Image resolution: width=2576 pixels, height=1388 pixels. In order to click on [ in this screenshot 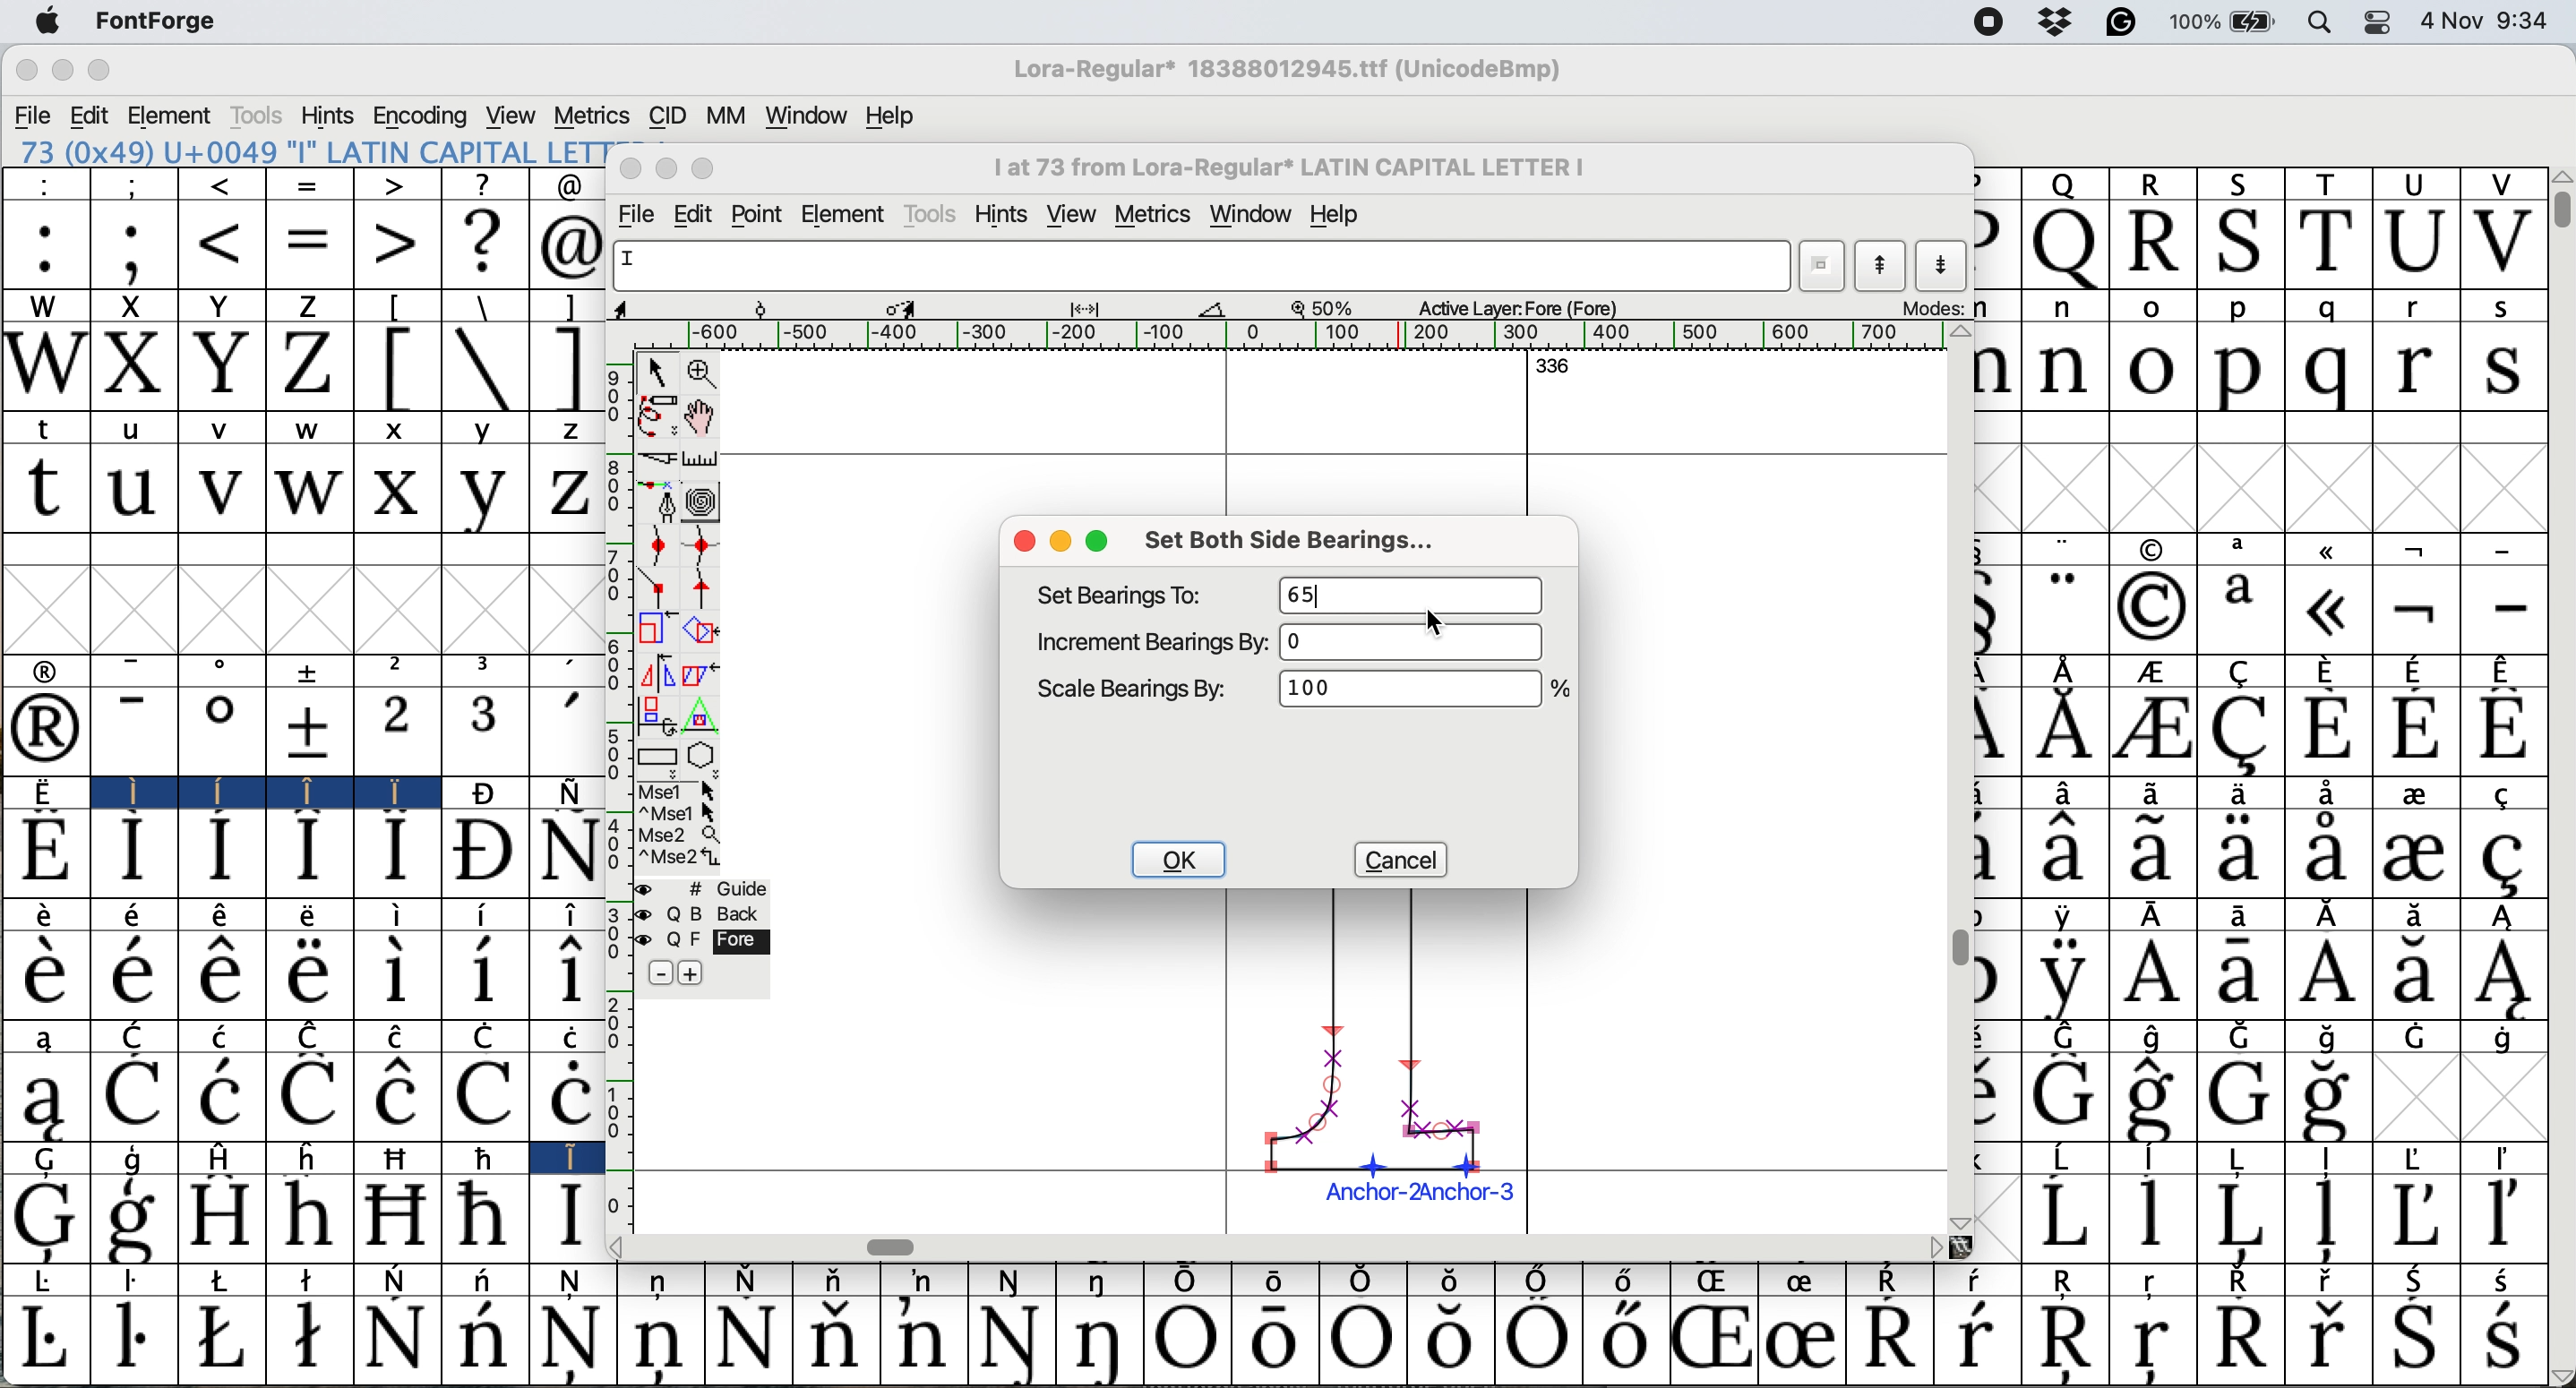, I will do `click(397, 307)`.